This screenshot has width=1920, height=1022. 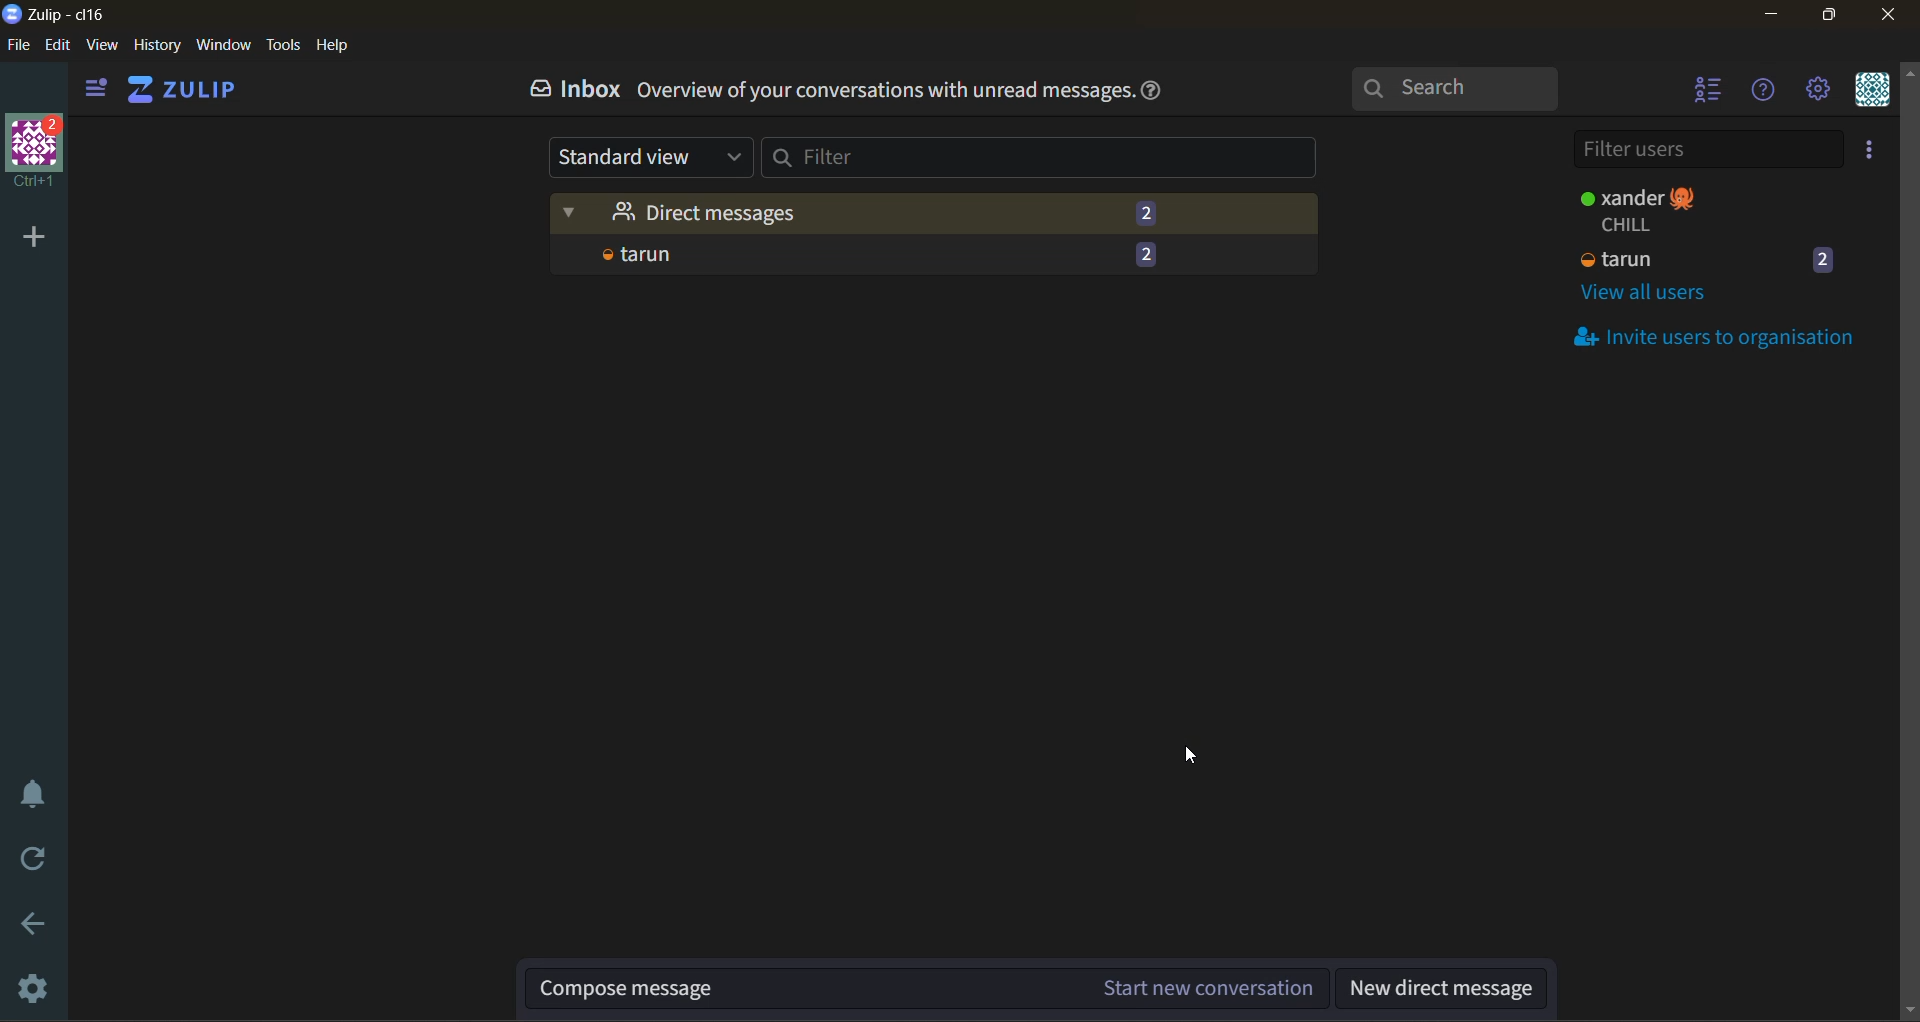 I want to click on start new conversation, so click(x=929, y=983).